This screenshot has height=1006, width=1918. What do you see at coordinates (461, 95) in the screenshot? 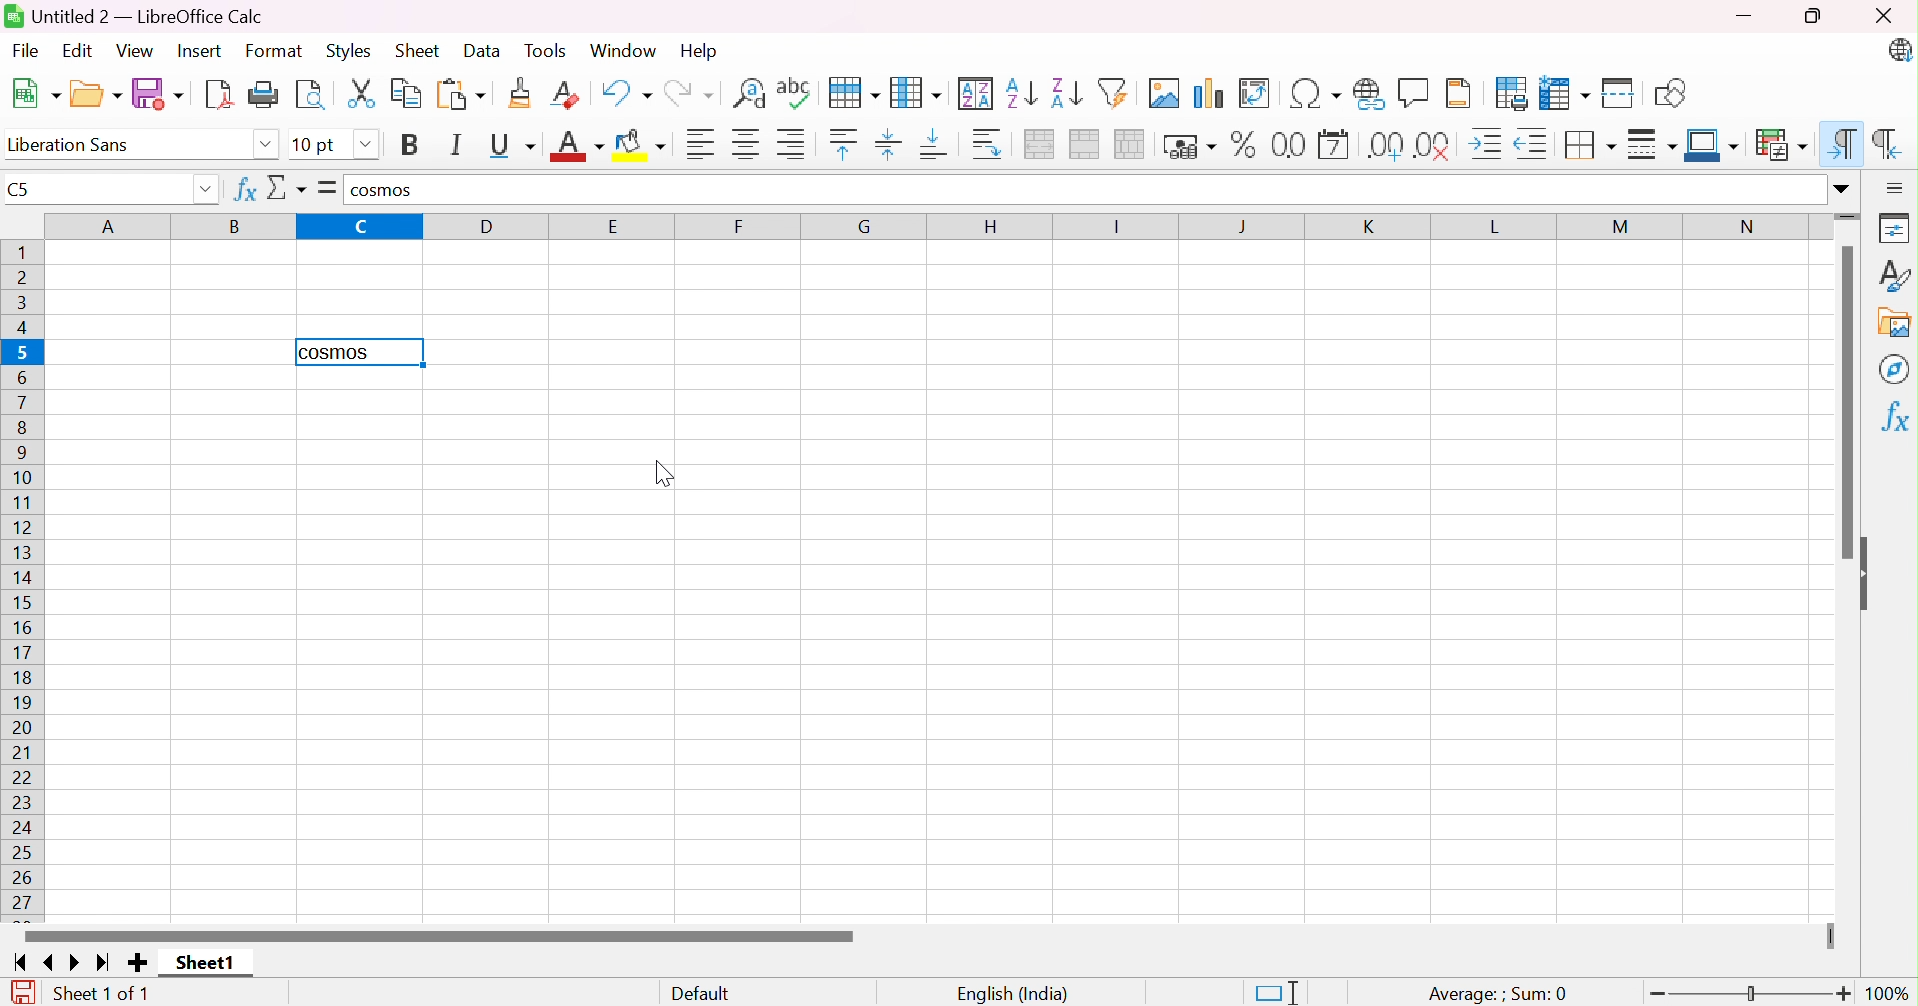
I see `Paste` at bounding box center [461, 95].